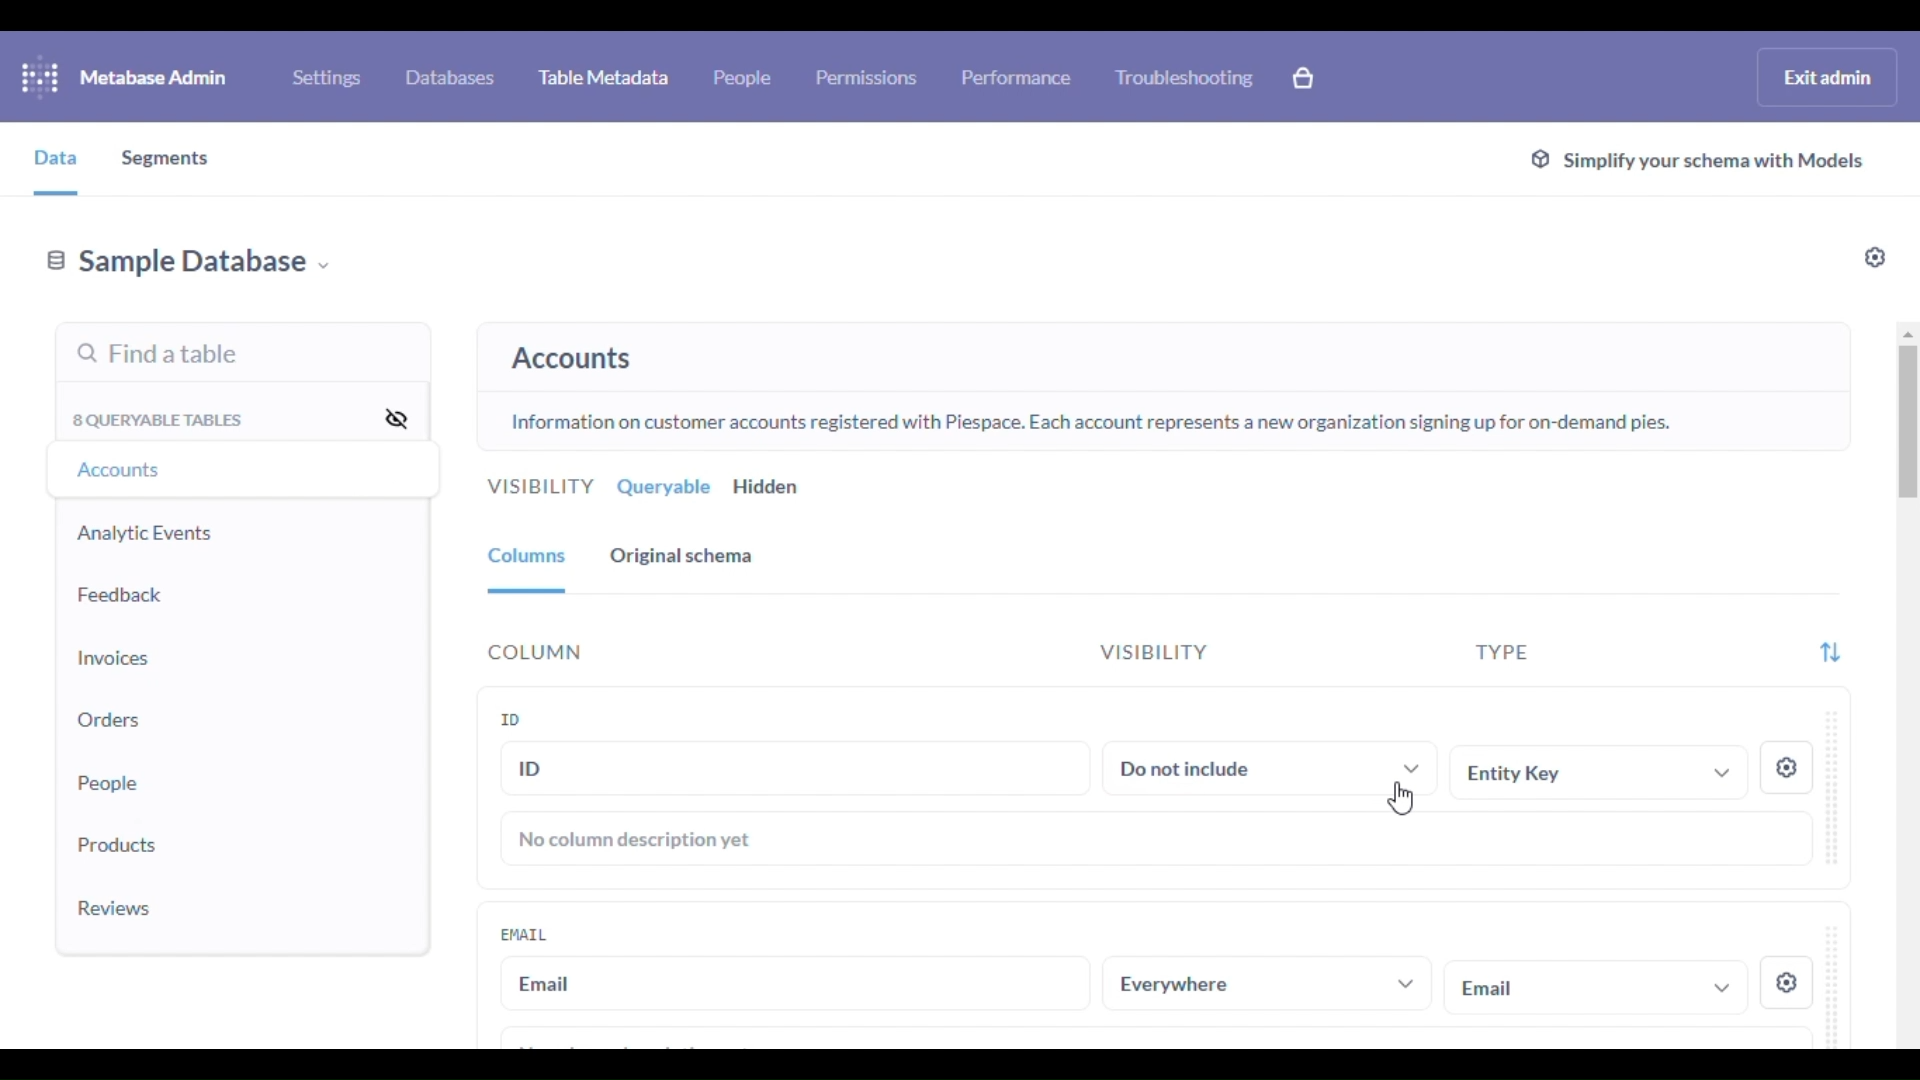  Describe the element at coordinates (1152, 652) in the screenshot. I see `visibility` at that location.